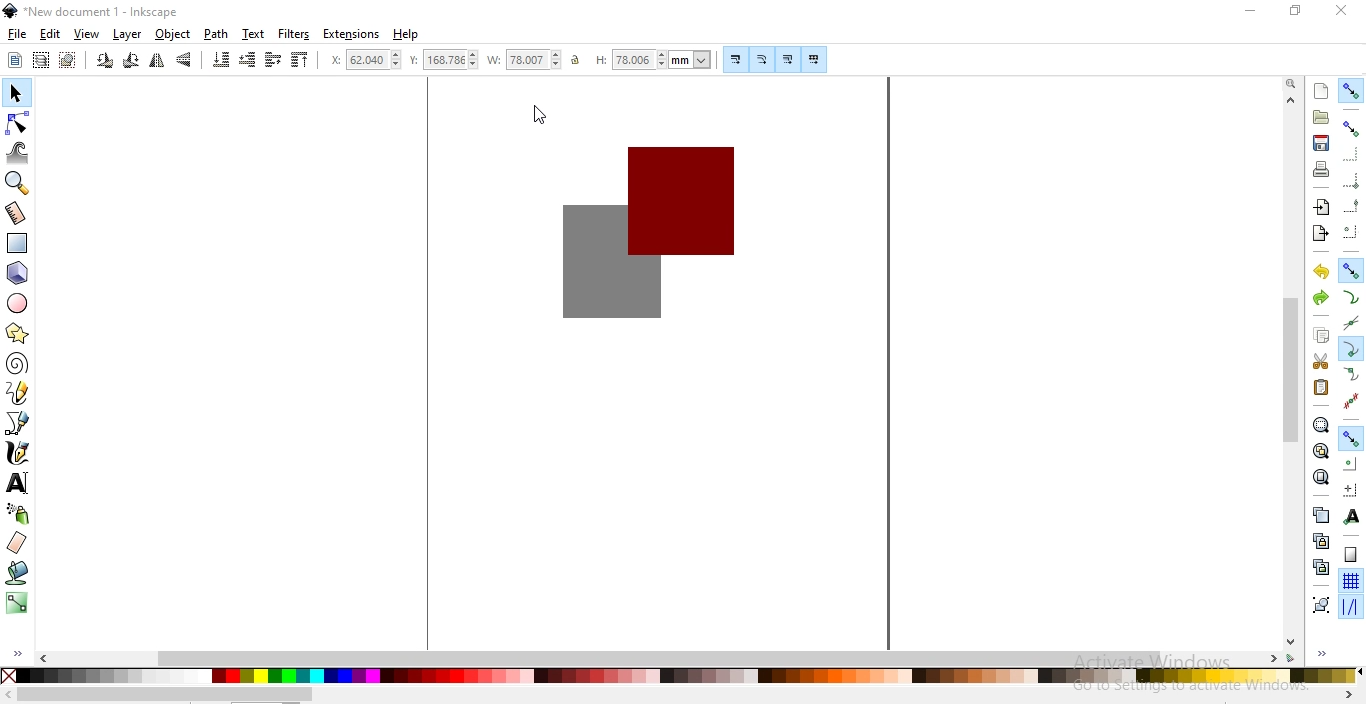 The image size is (1366, 704). What do you see at coordinates (1320, 606) in the screenshot?
I see `group objects` at bounding box center [1320, 606].